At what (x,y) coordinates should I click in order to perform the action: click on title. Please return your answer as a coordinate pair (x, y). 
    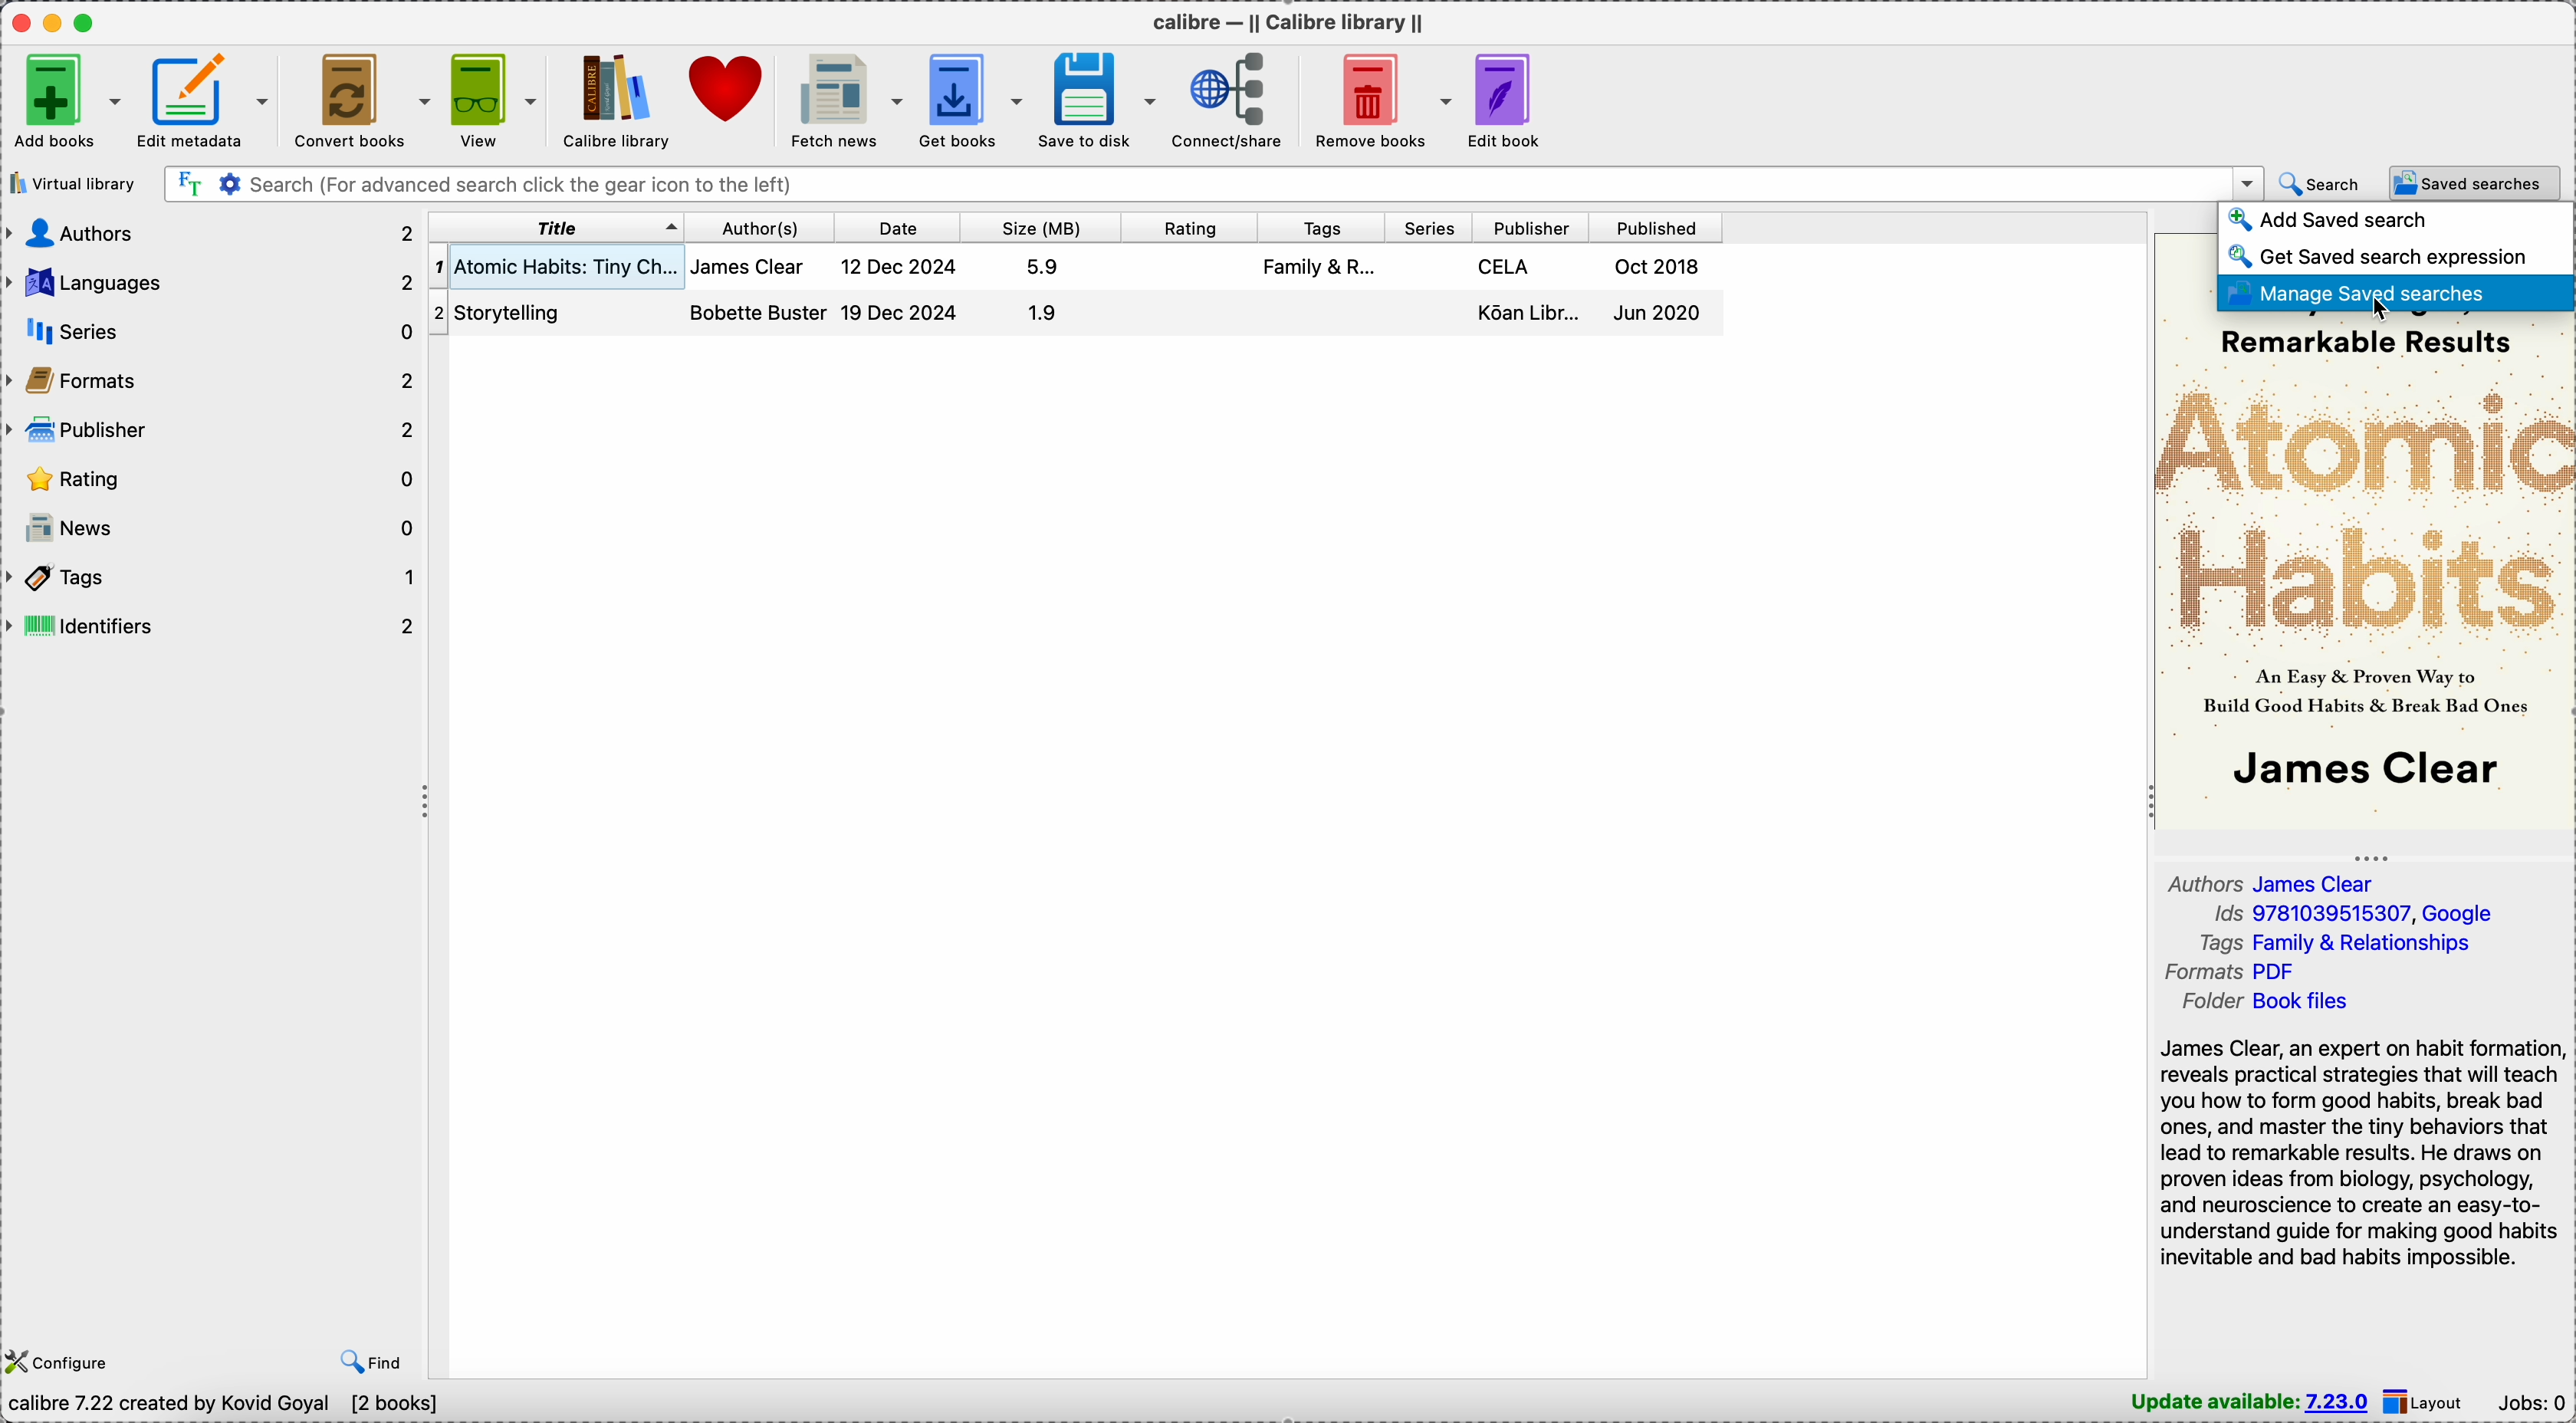
    Looking at the image, I should click on (554, 229).